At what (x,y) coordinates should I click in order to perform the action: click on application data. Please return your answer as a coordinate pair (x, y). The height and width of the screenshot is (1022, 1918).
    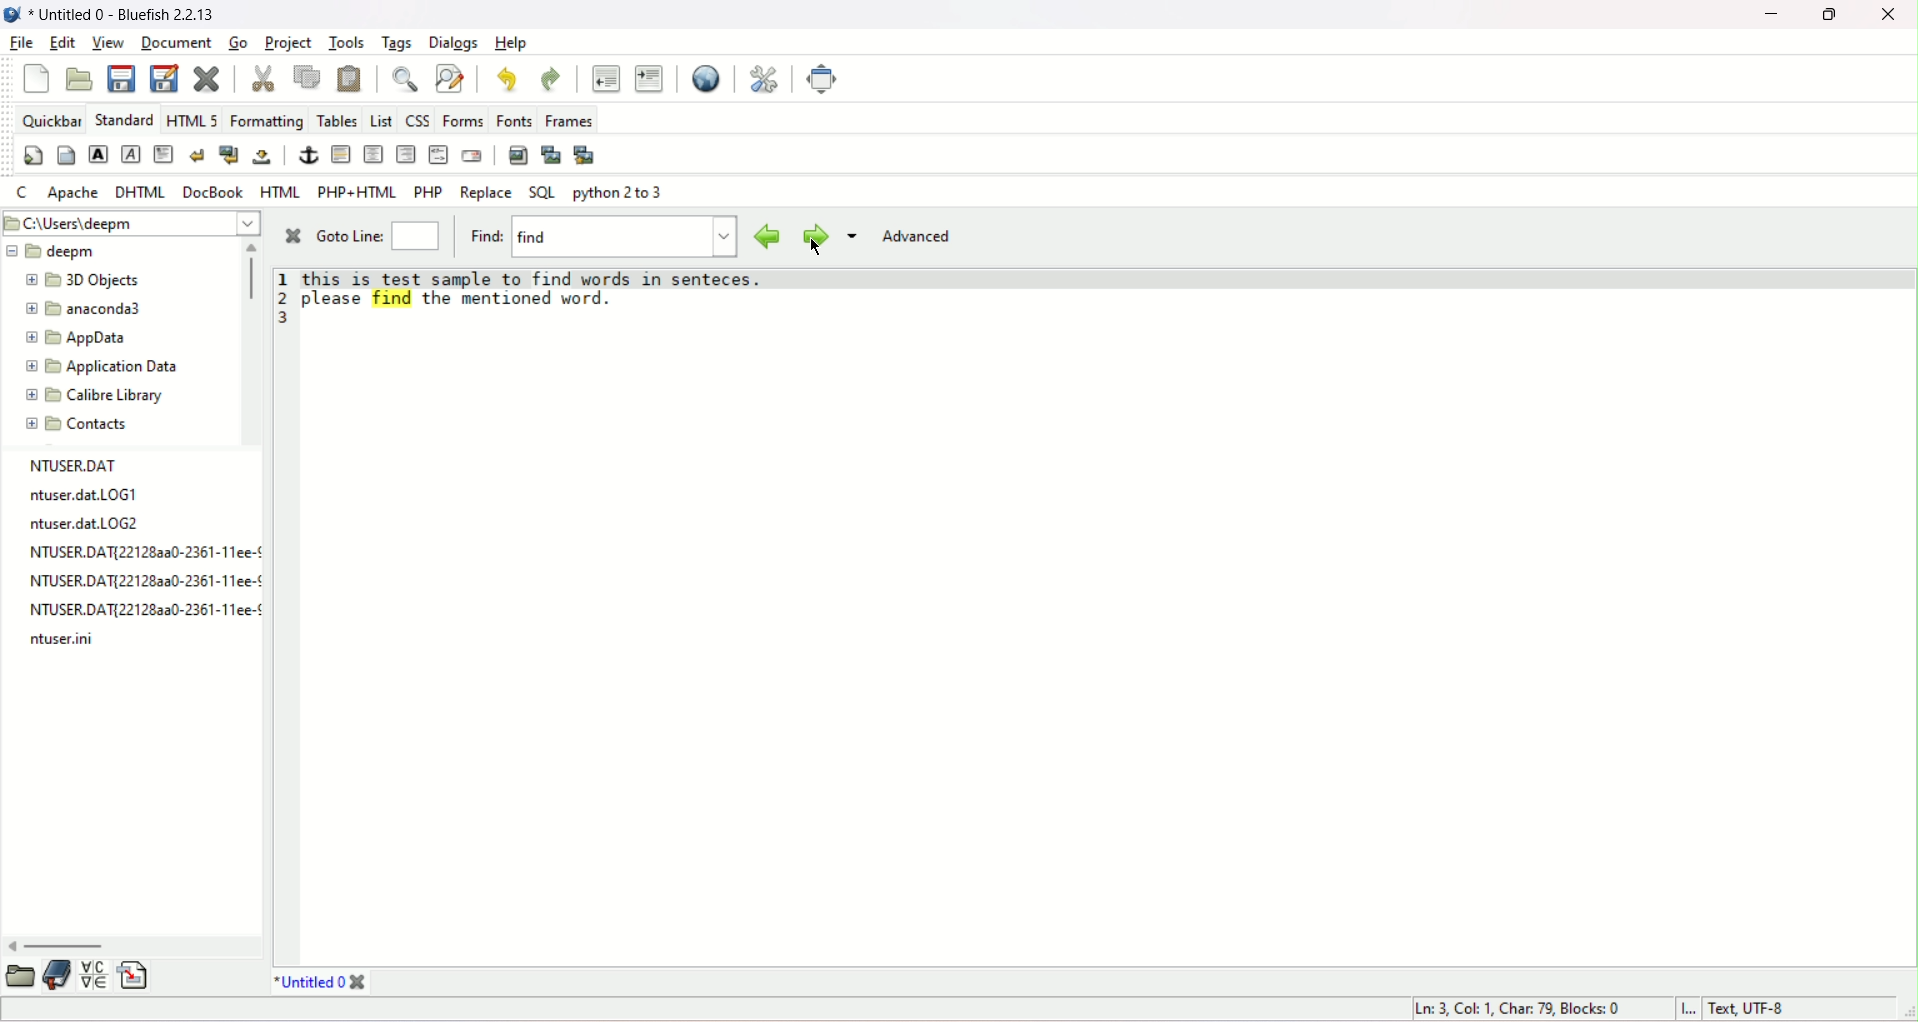
    Looking at the image, I should click on (104, 365).